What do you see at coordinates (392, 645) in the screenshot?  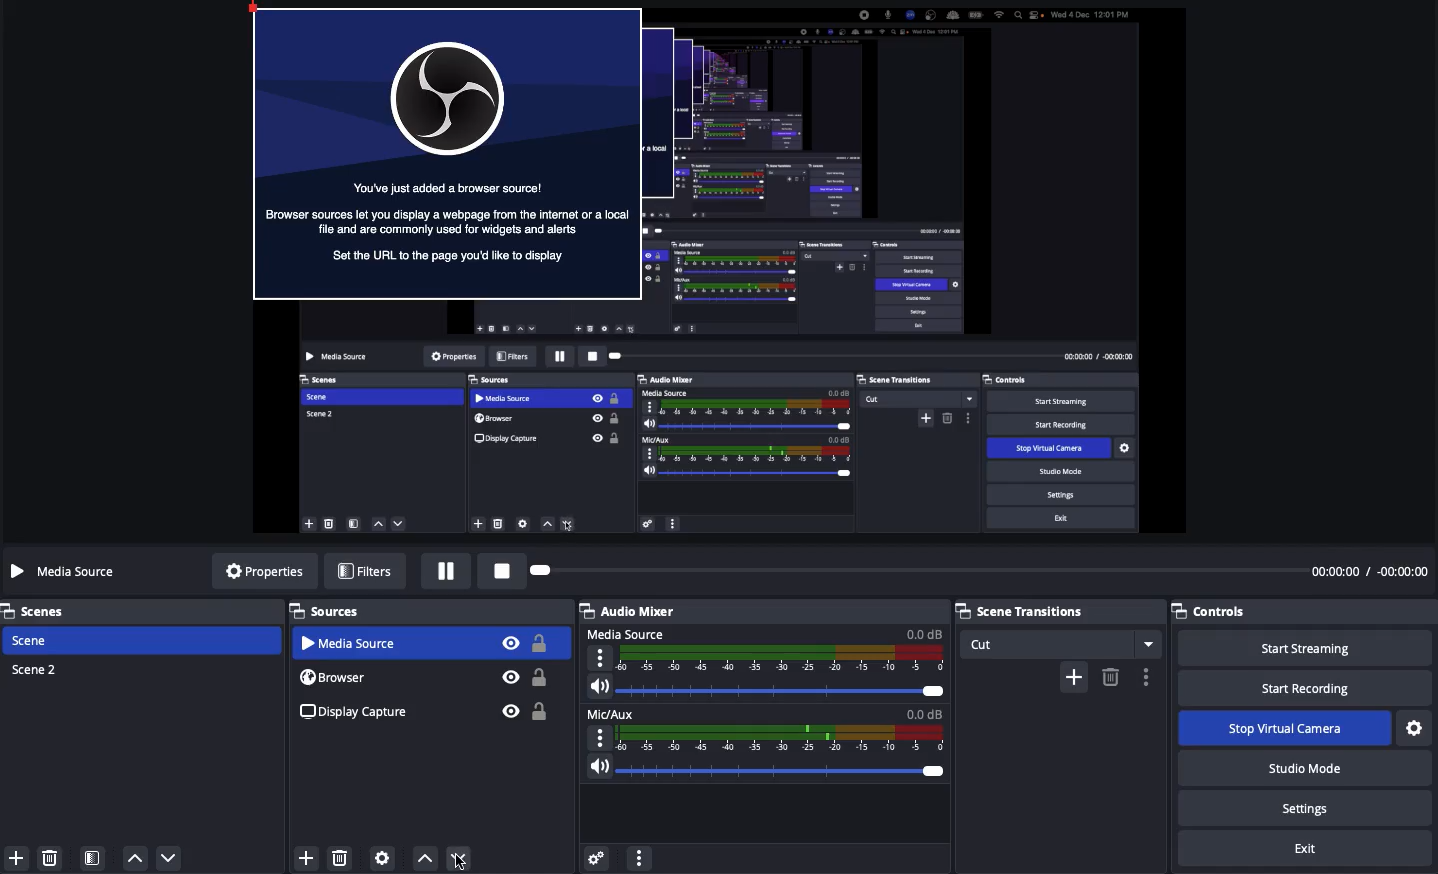 I see `Selected` at bounding box center [392, 645].